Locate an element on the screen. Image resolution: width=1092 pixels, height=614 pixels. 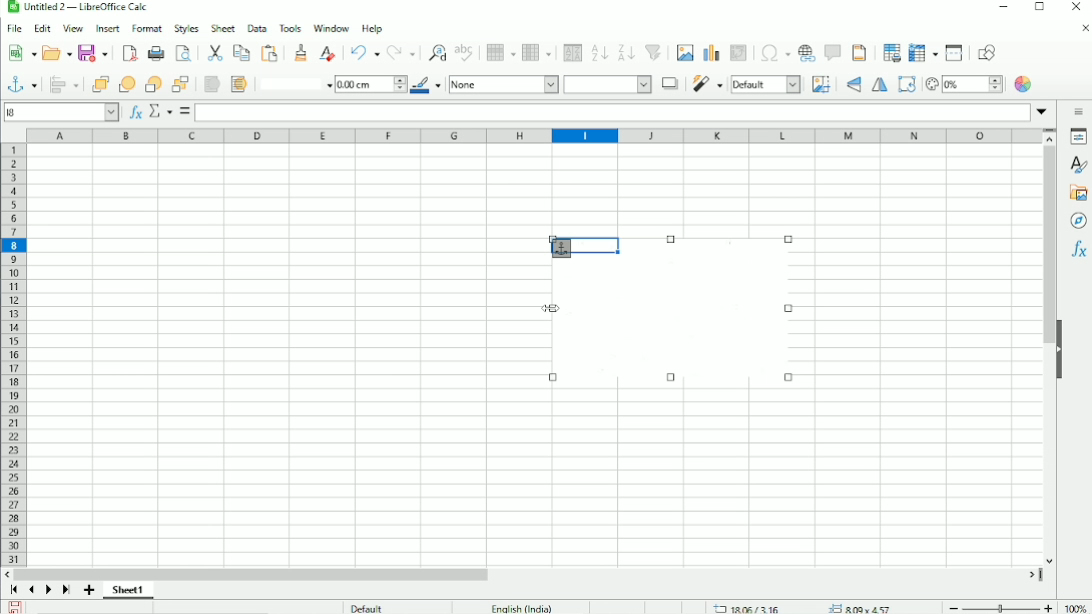
Formula is located at coordinates (185, 112).